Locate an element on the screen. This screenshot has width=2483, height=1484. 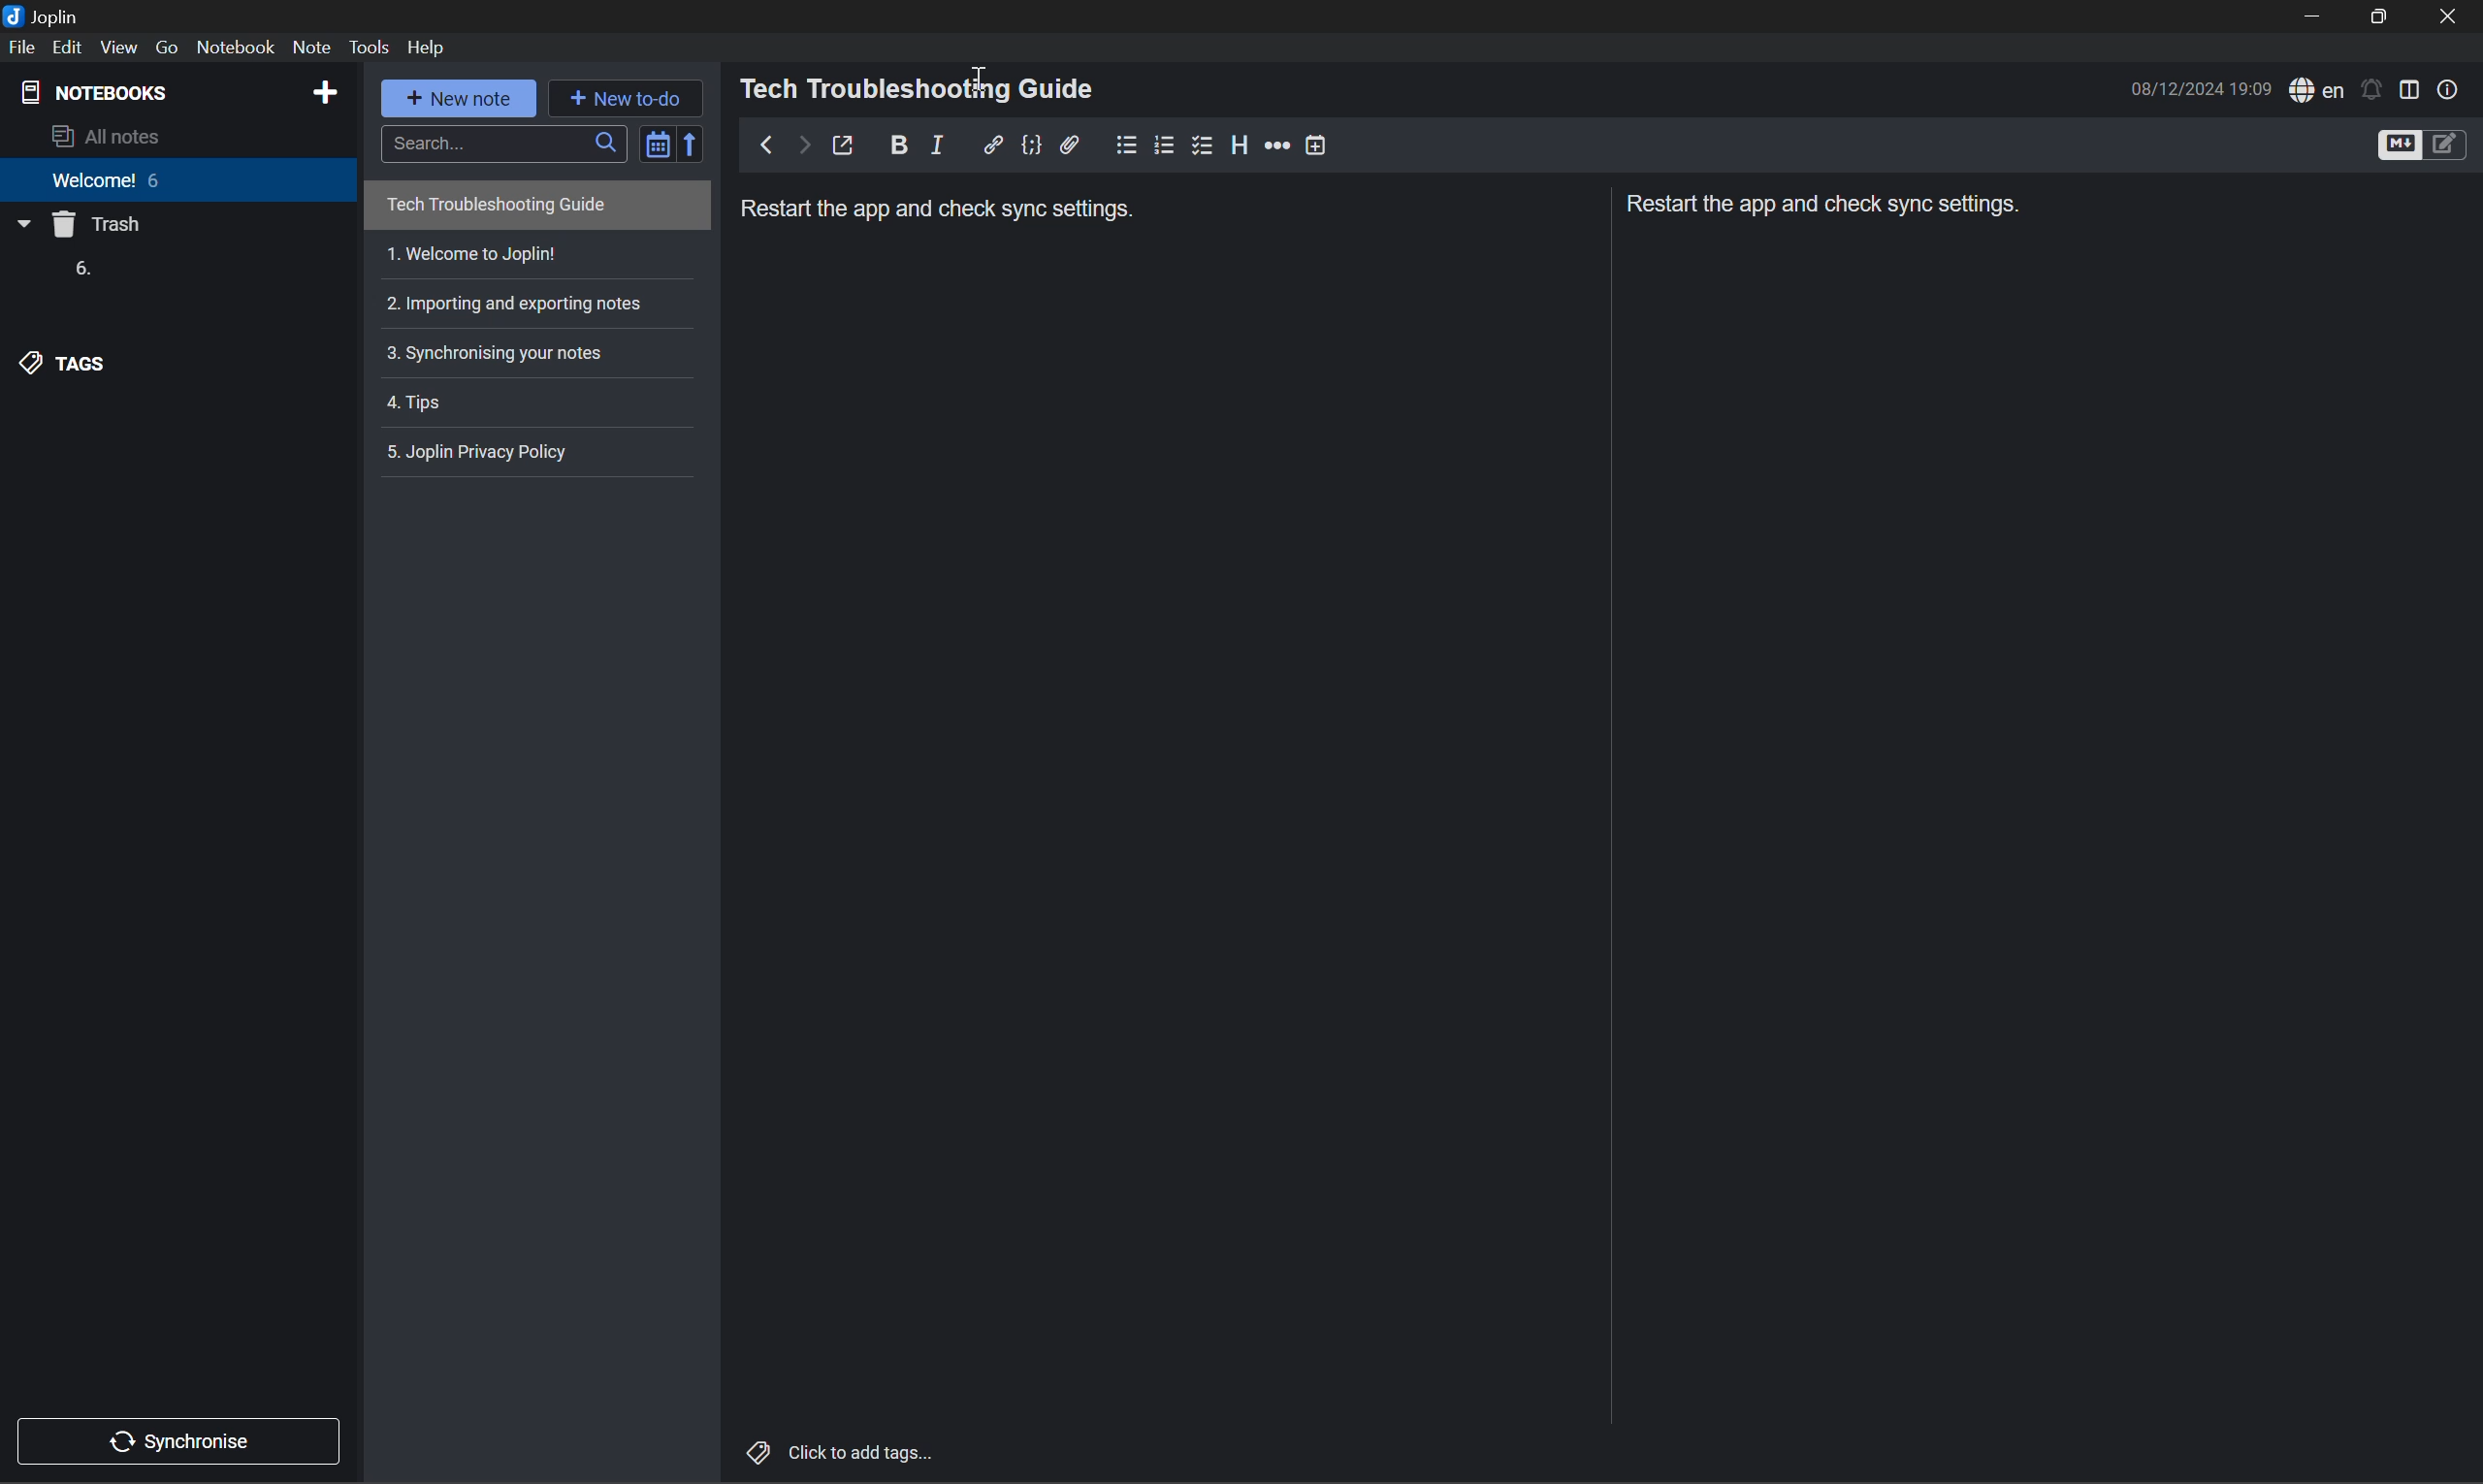
Restart the app and check sync settings is located at coordinates (1824, 208).